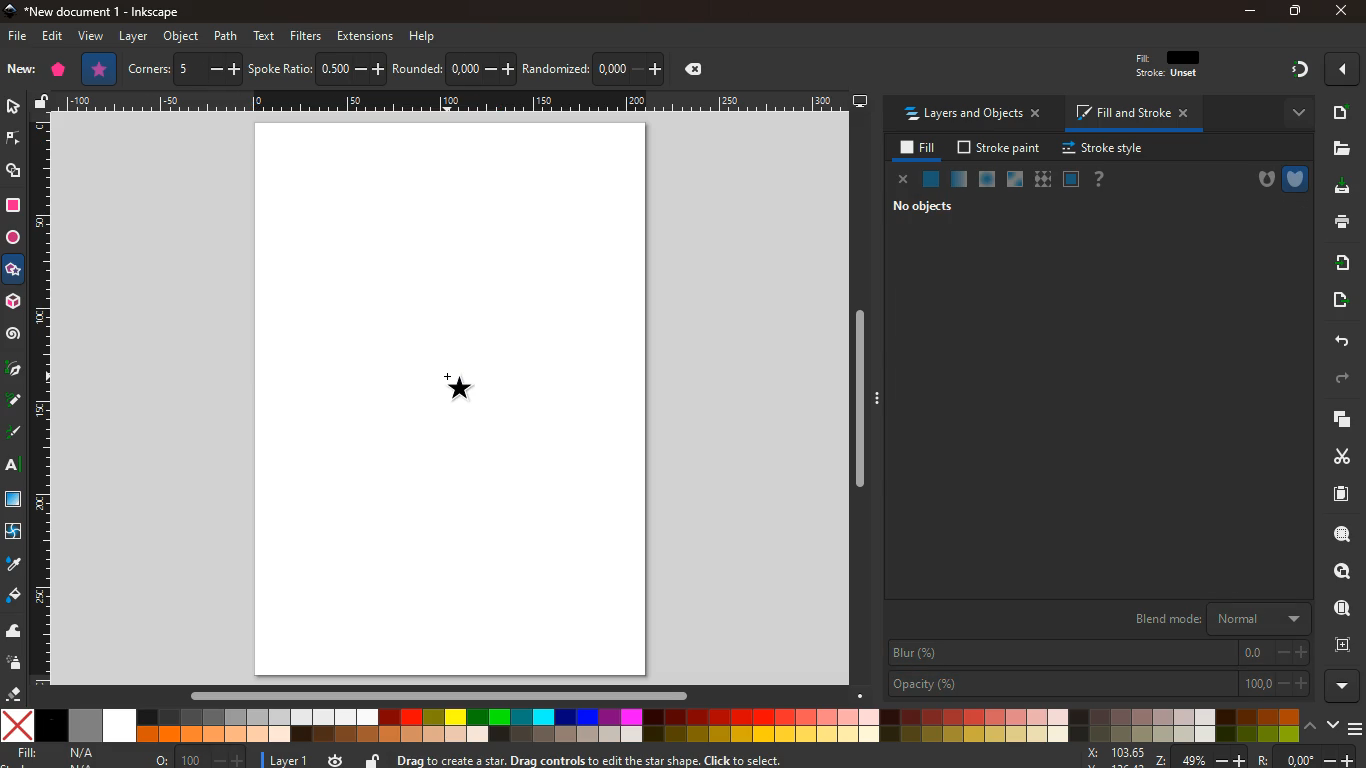 Image resolution: width=1366 pixels, height=768 pixels. What do you see at coordinates (15, 238) in the screenshot?
I see `circle` at bounding box center [15, 238].